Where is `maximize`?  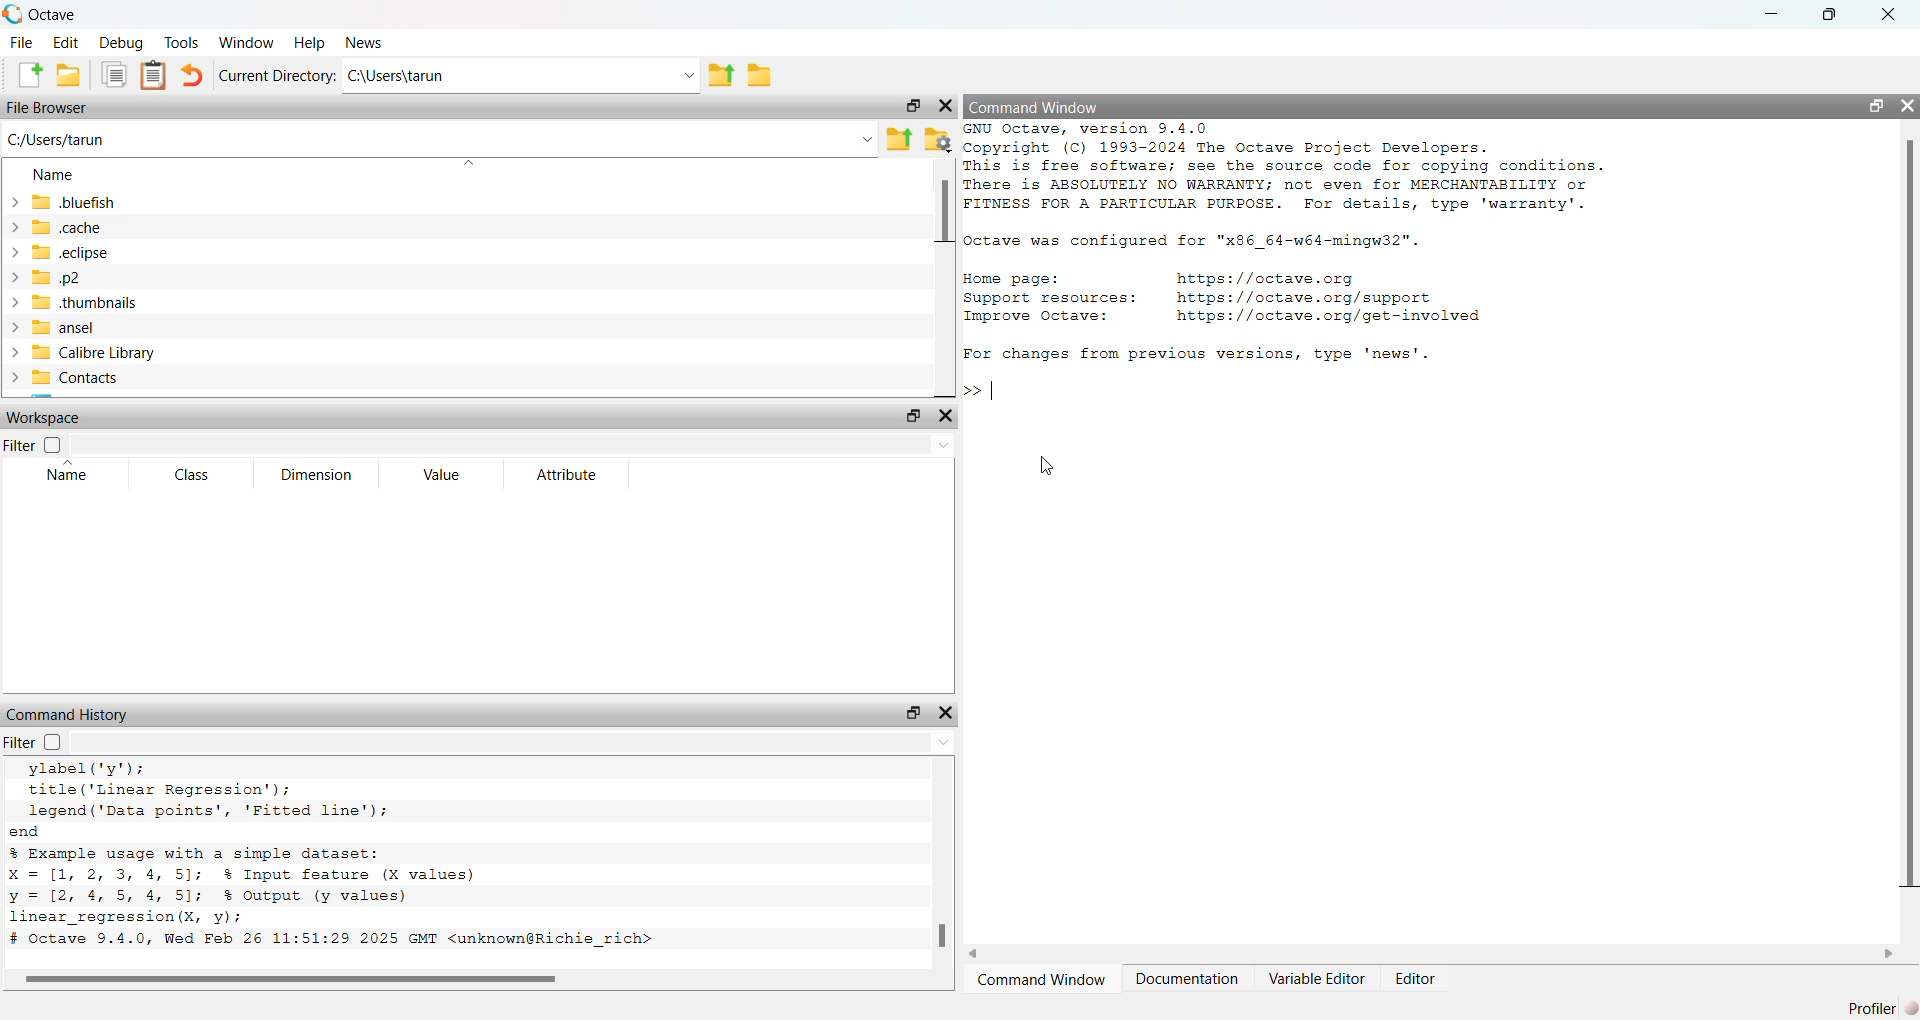 maximize is located at coordinates (1833, 13).